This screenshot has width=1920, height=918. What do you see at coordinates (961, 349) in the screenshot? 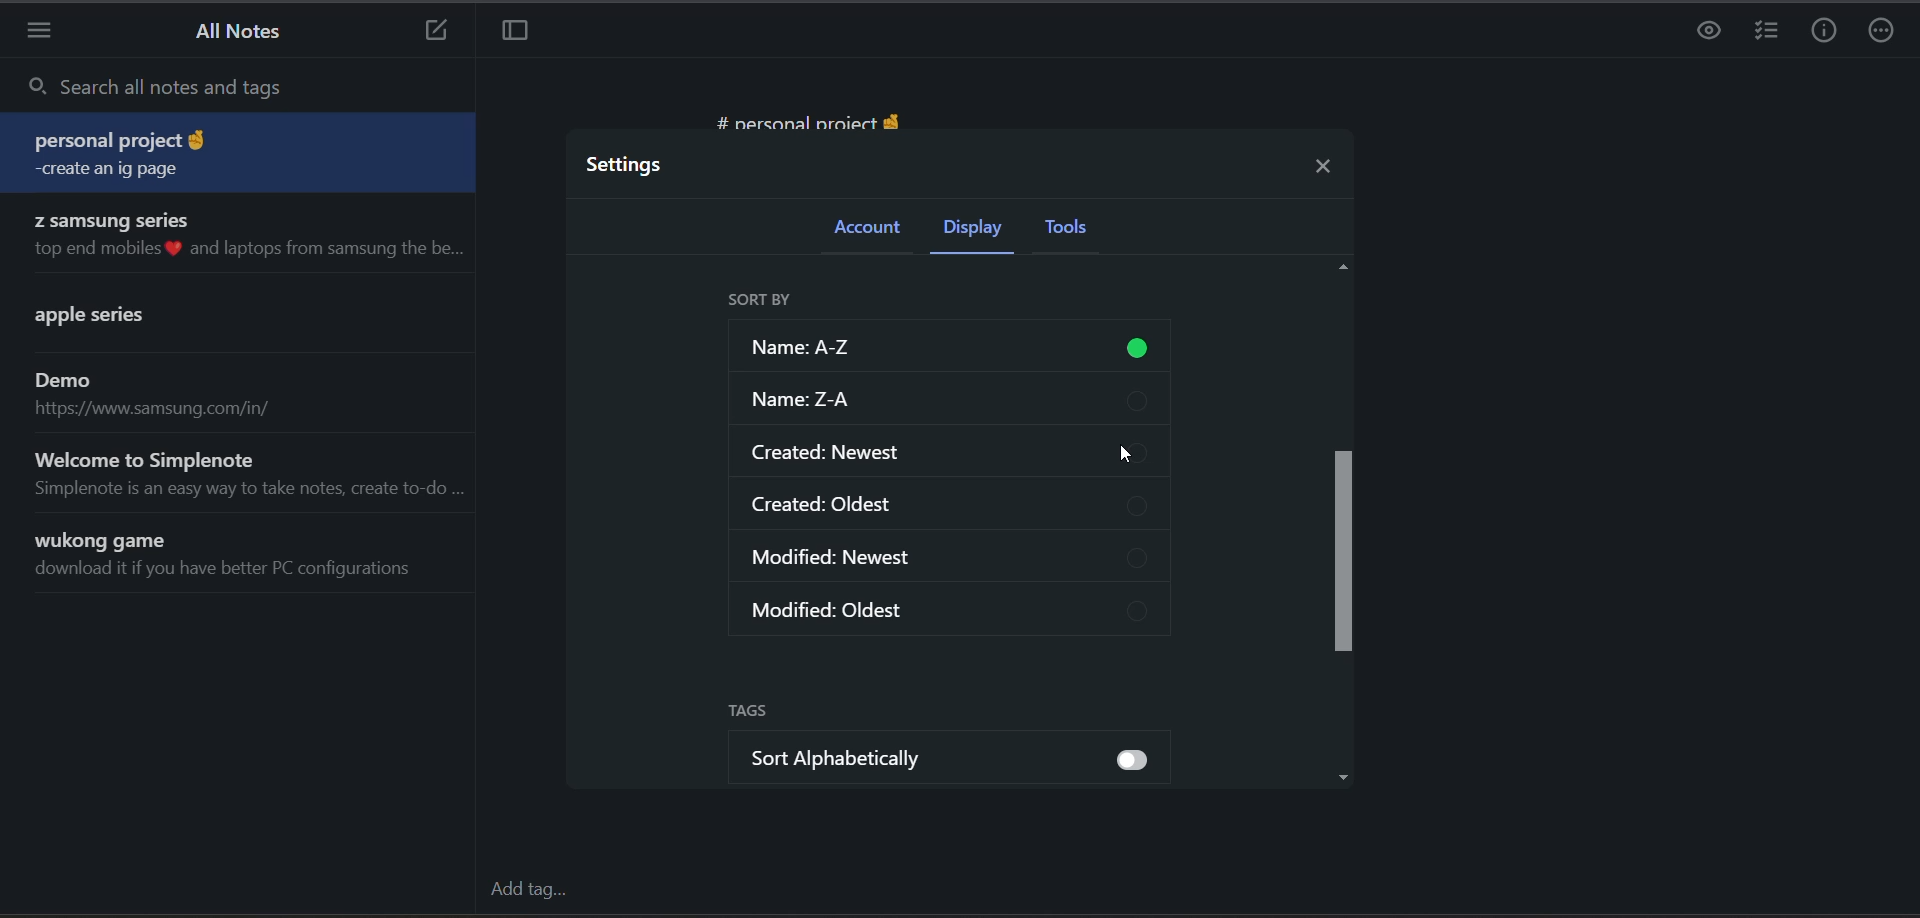
I see `sort a-z` at bounding box center [961, 349].